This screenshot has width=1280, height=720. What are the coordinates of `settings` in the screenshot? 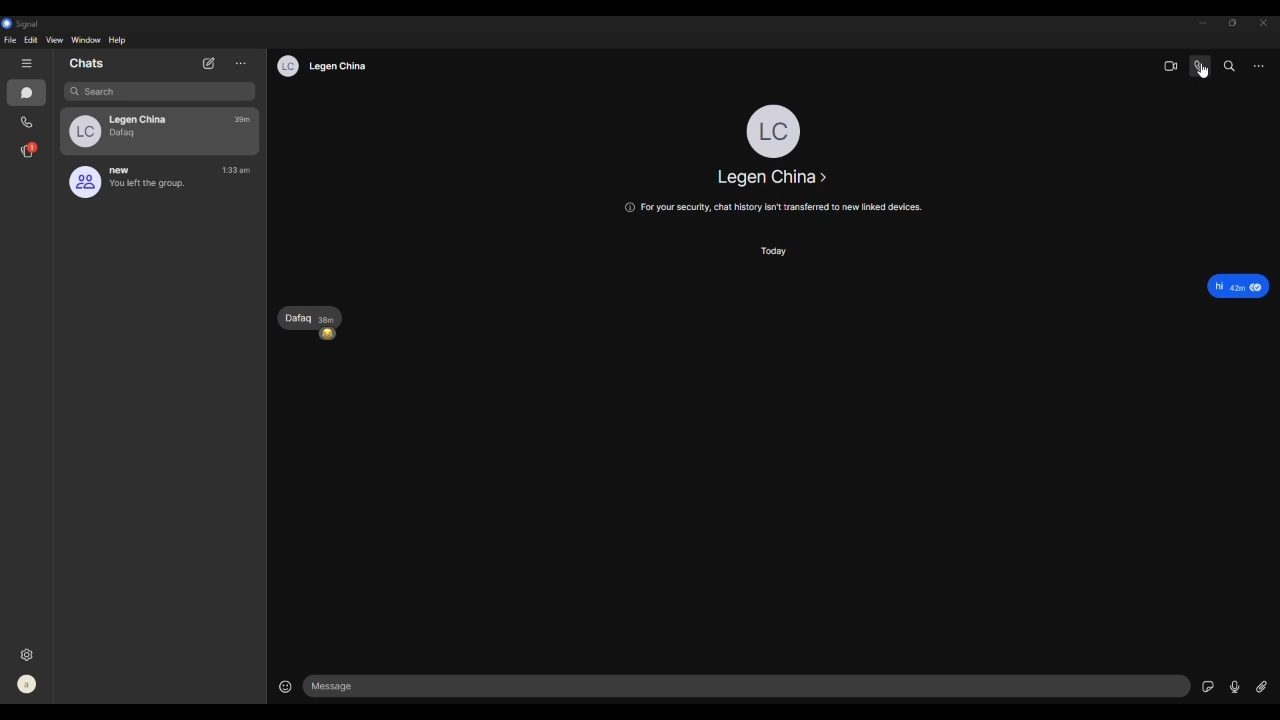 It's located at (33, 653).